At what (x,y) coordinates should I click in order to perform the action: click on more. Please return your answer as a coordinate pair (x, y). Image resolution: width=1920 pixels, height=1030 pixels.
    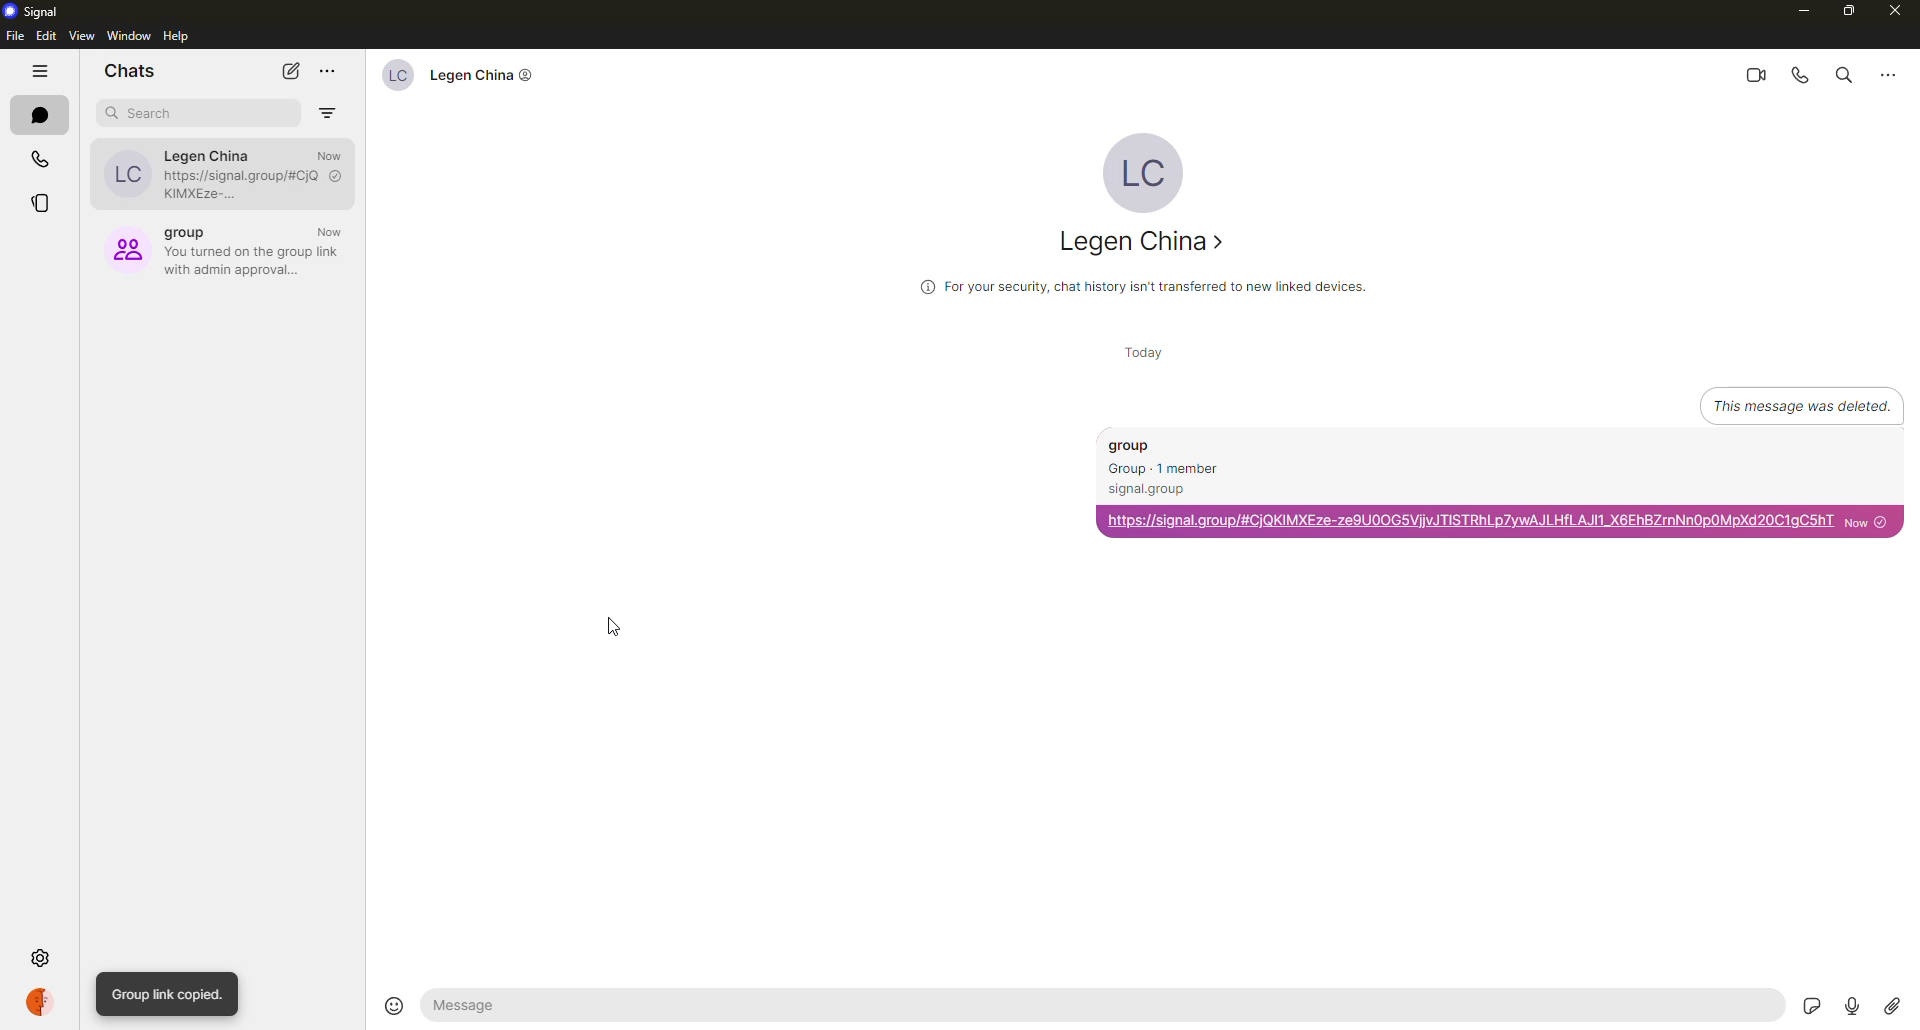
    Looking at the image, I should click on (1888, 73).